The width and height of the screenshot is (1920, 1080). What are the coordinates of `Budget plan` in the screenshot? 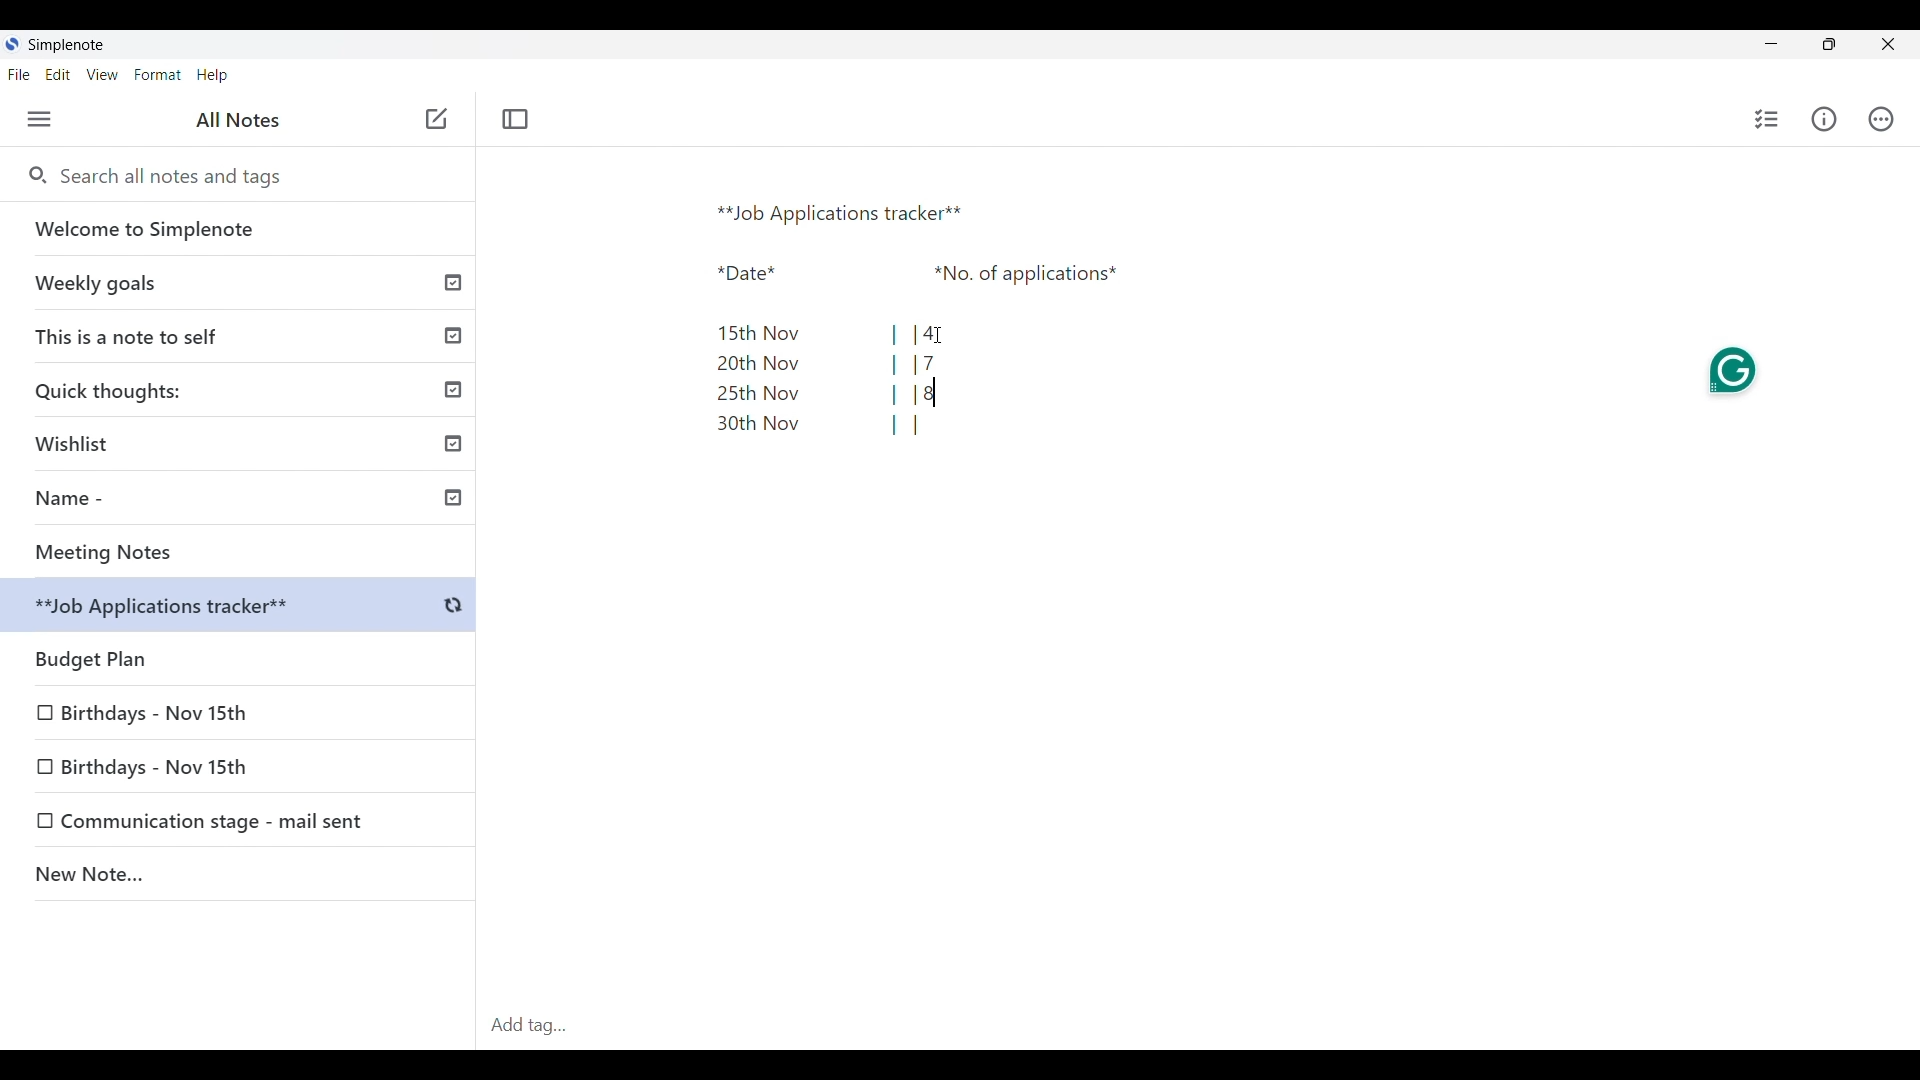 It's located at (240, 654).